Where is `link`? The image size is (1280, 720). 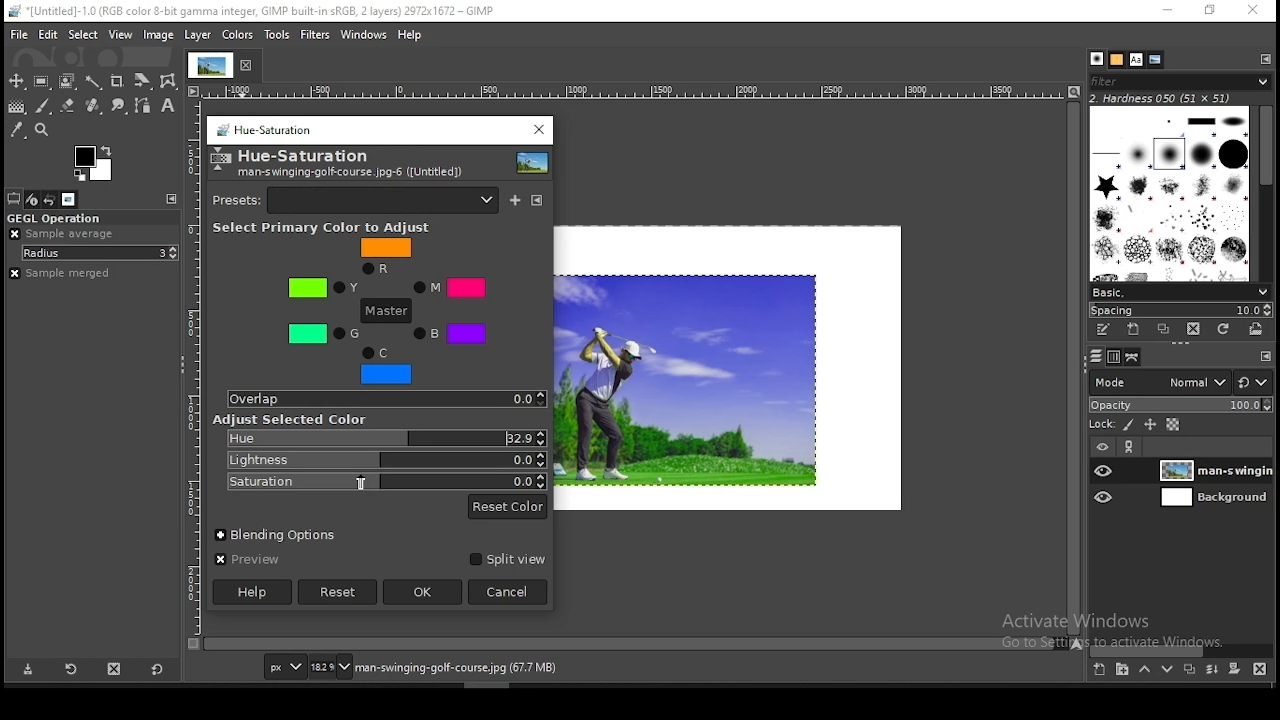
link is located at coordinates (1130, 448).